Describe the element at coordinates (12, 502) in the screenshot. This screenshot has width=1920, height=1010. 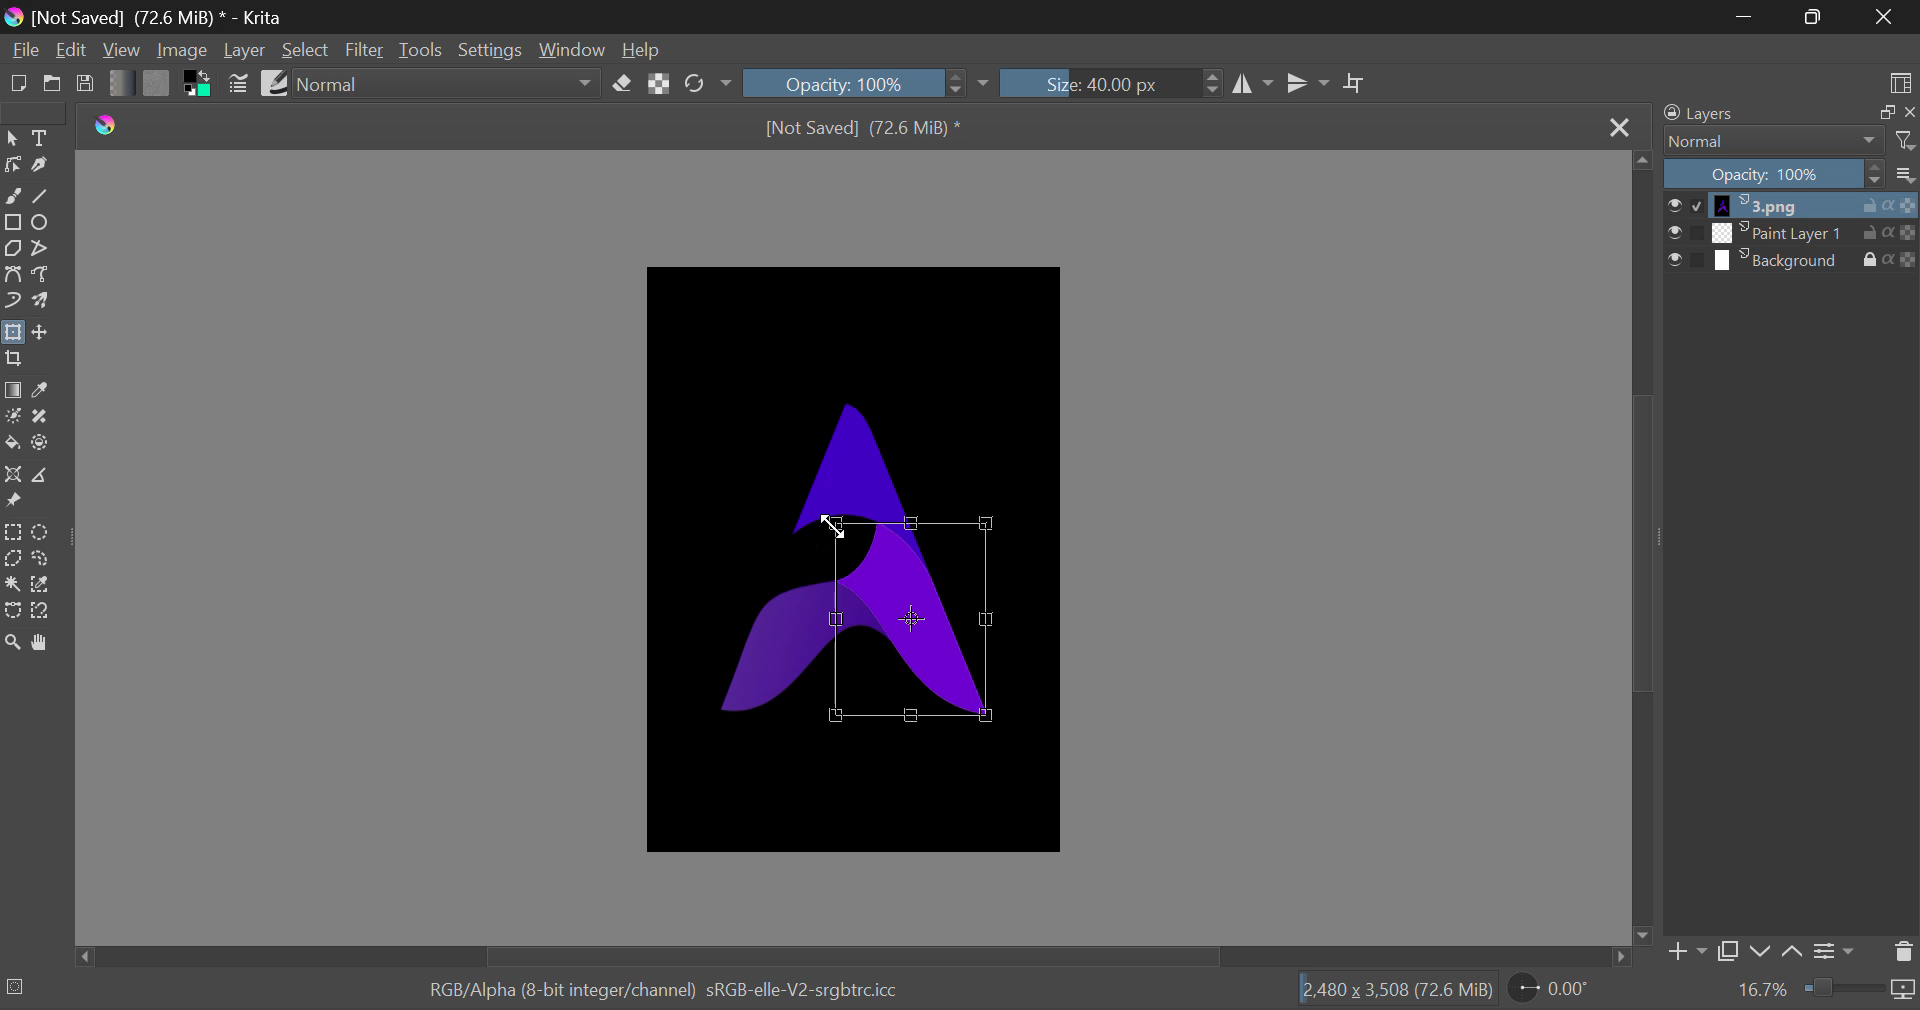
I see `Reference Images` at that location.